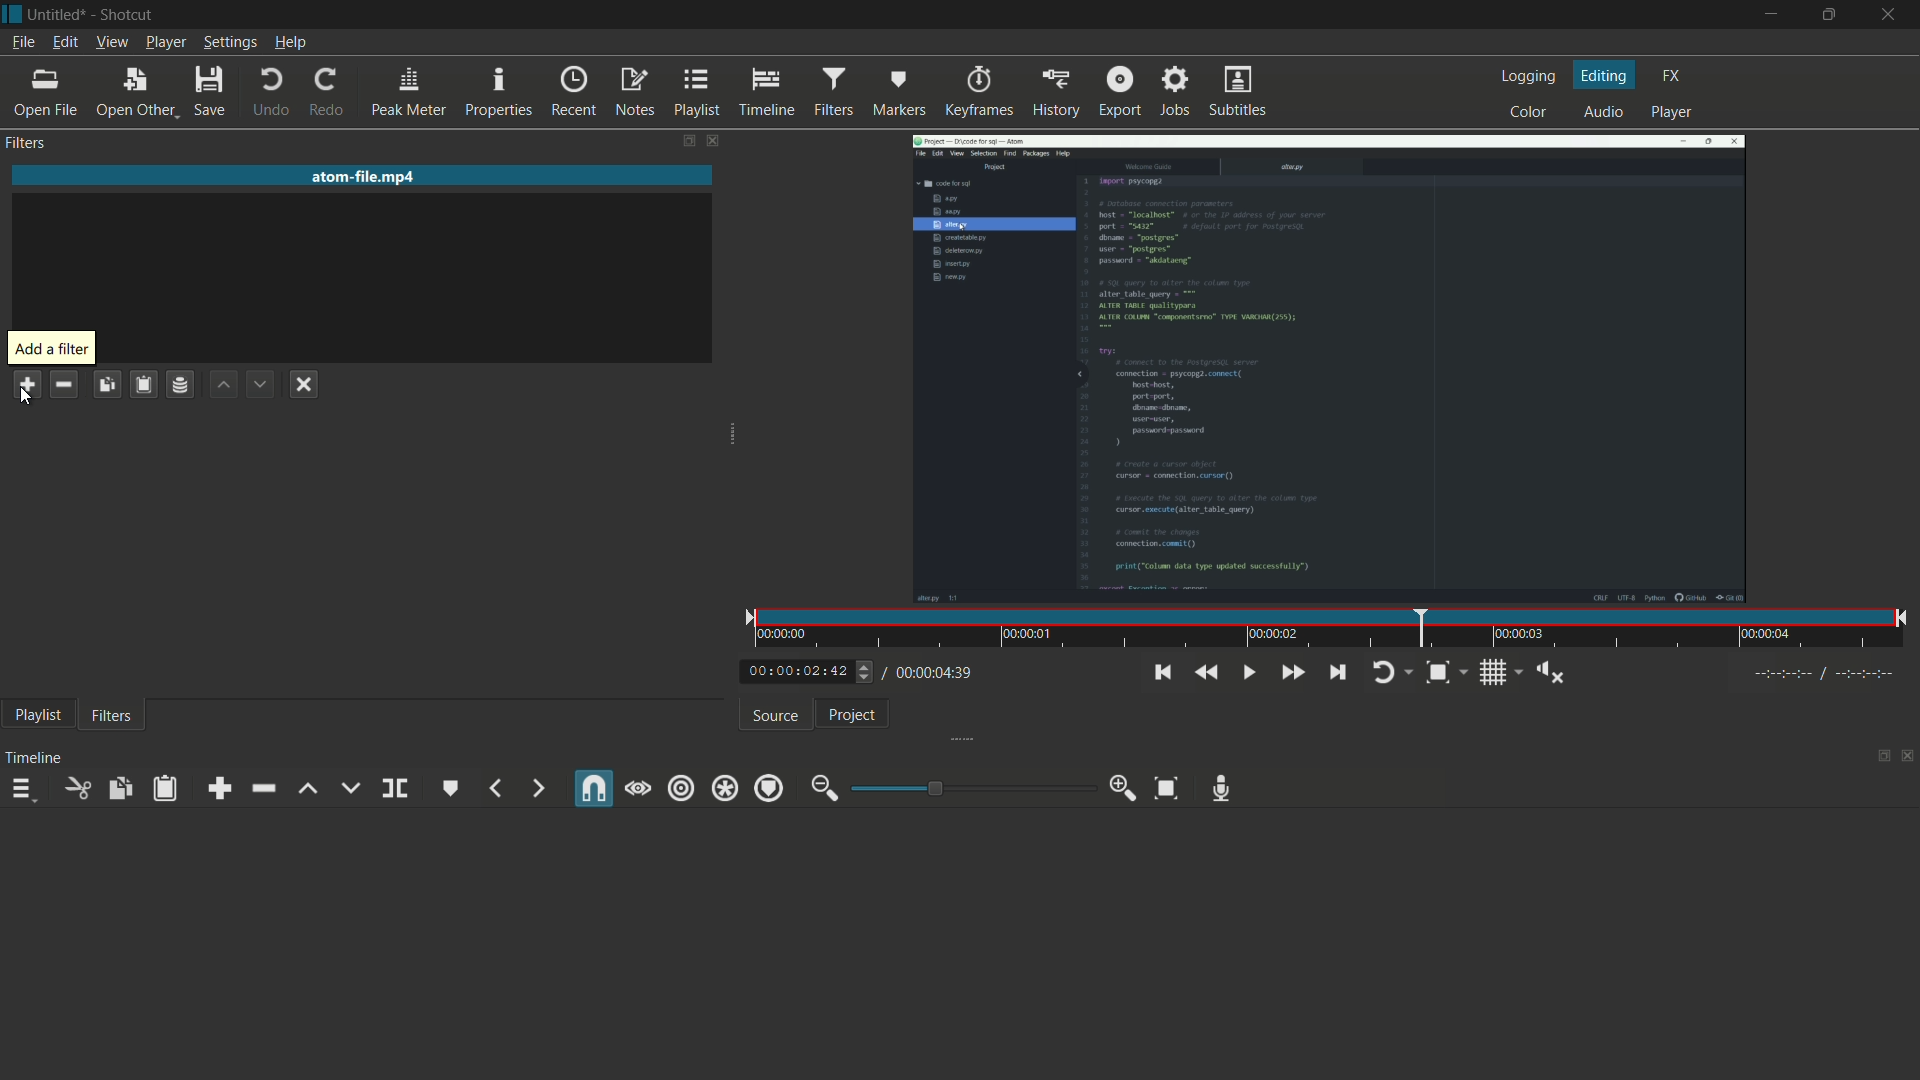 The width and height of the screenshot is (1920, 1080). Describe the element at coordinates (119, 789) in the screenshot. I see `copy` at that location.